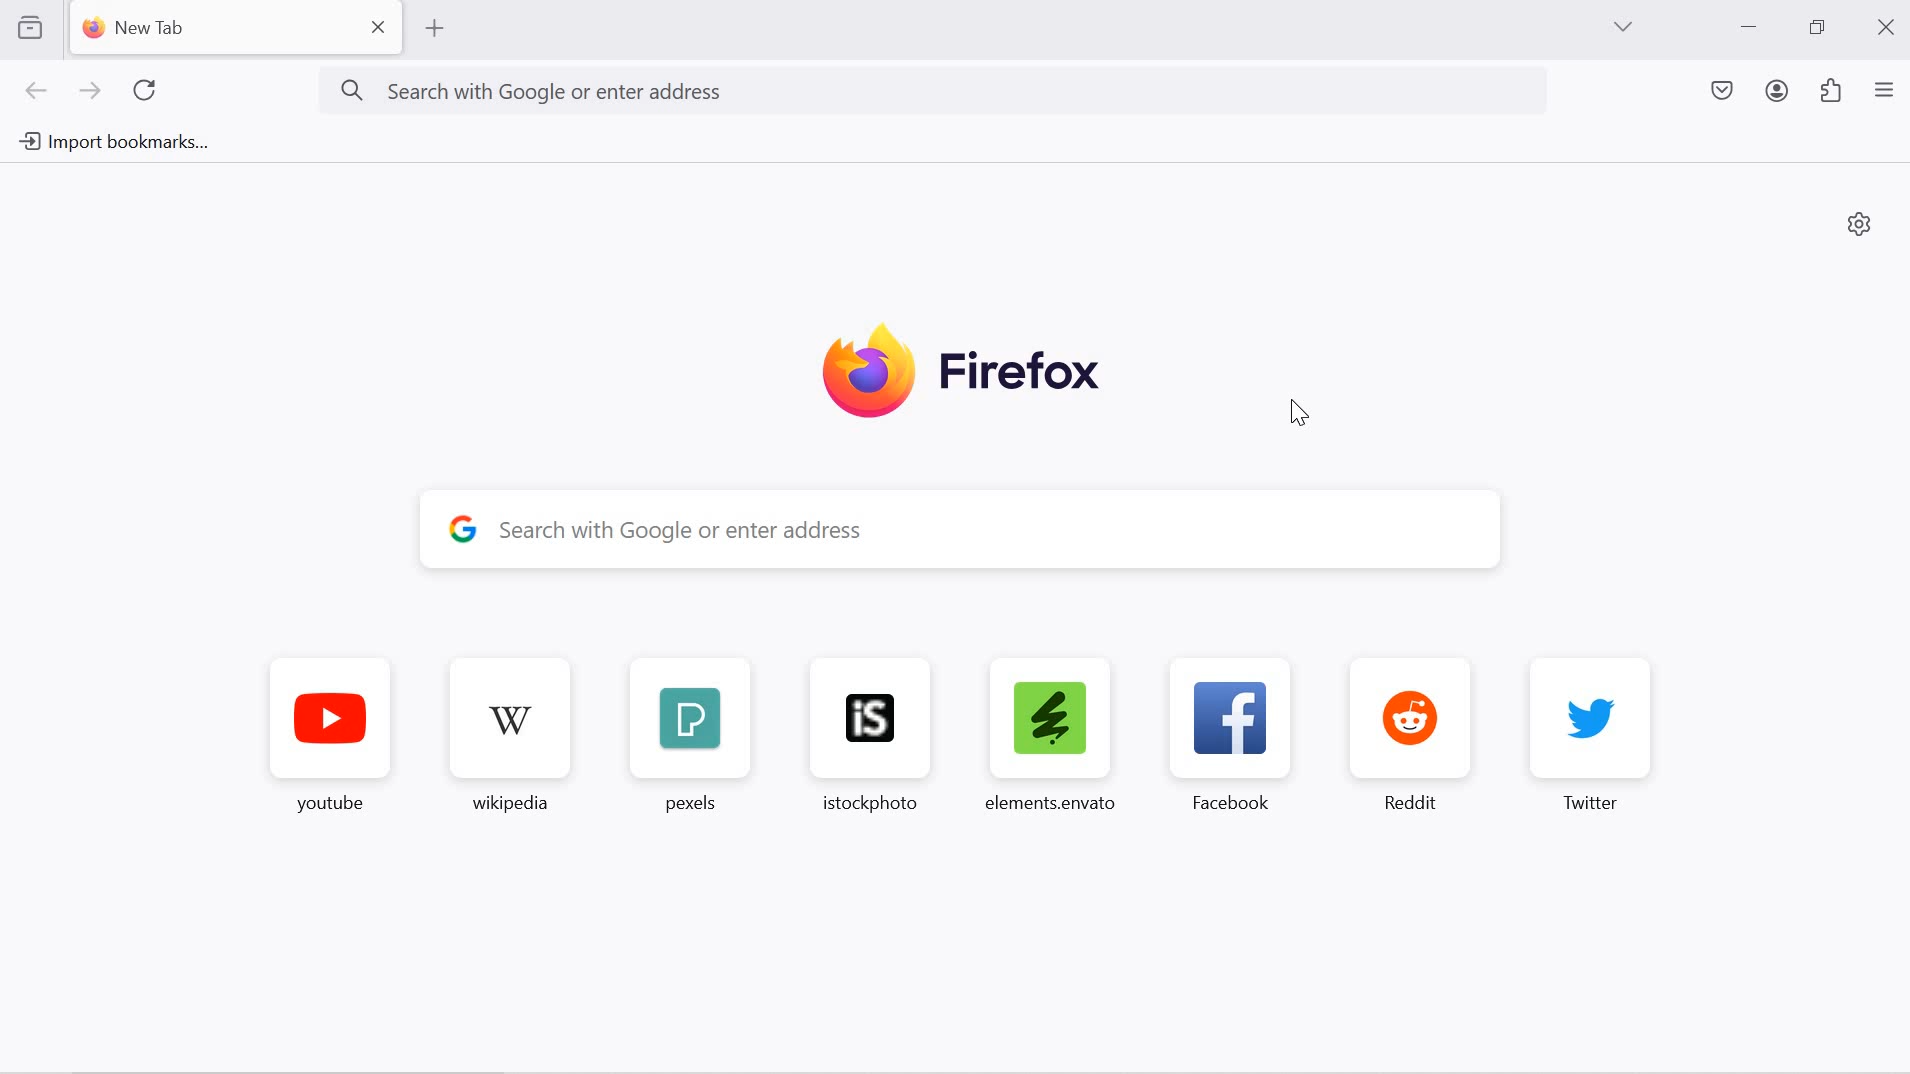 The width and height of the screenshot is (1910, 1074). Describe the element at coordinates (1719, 90) in the screenshot. I see `save to pocket` at that location.